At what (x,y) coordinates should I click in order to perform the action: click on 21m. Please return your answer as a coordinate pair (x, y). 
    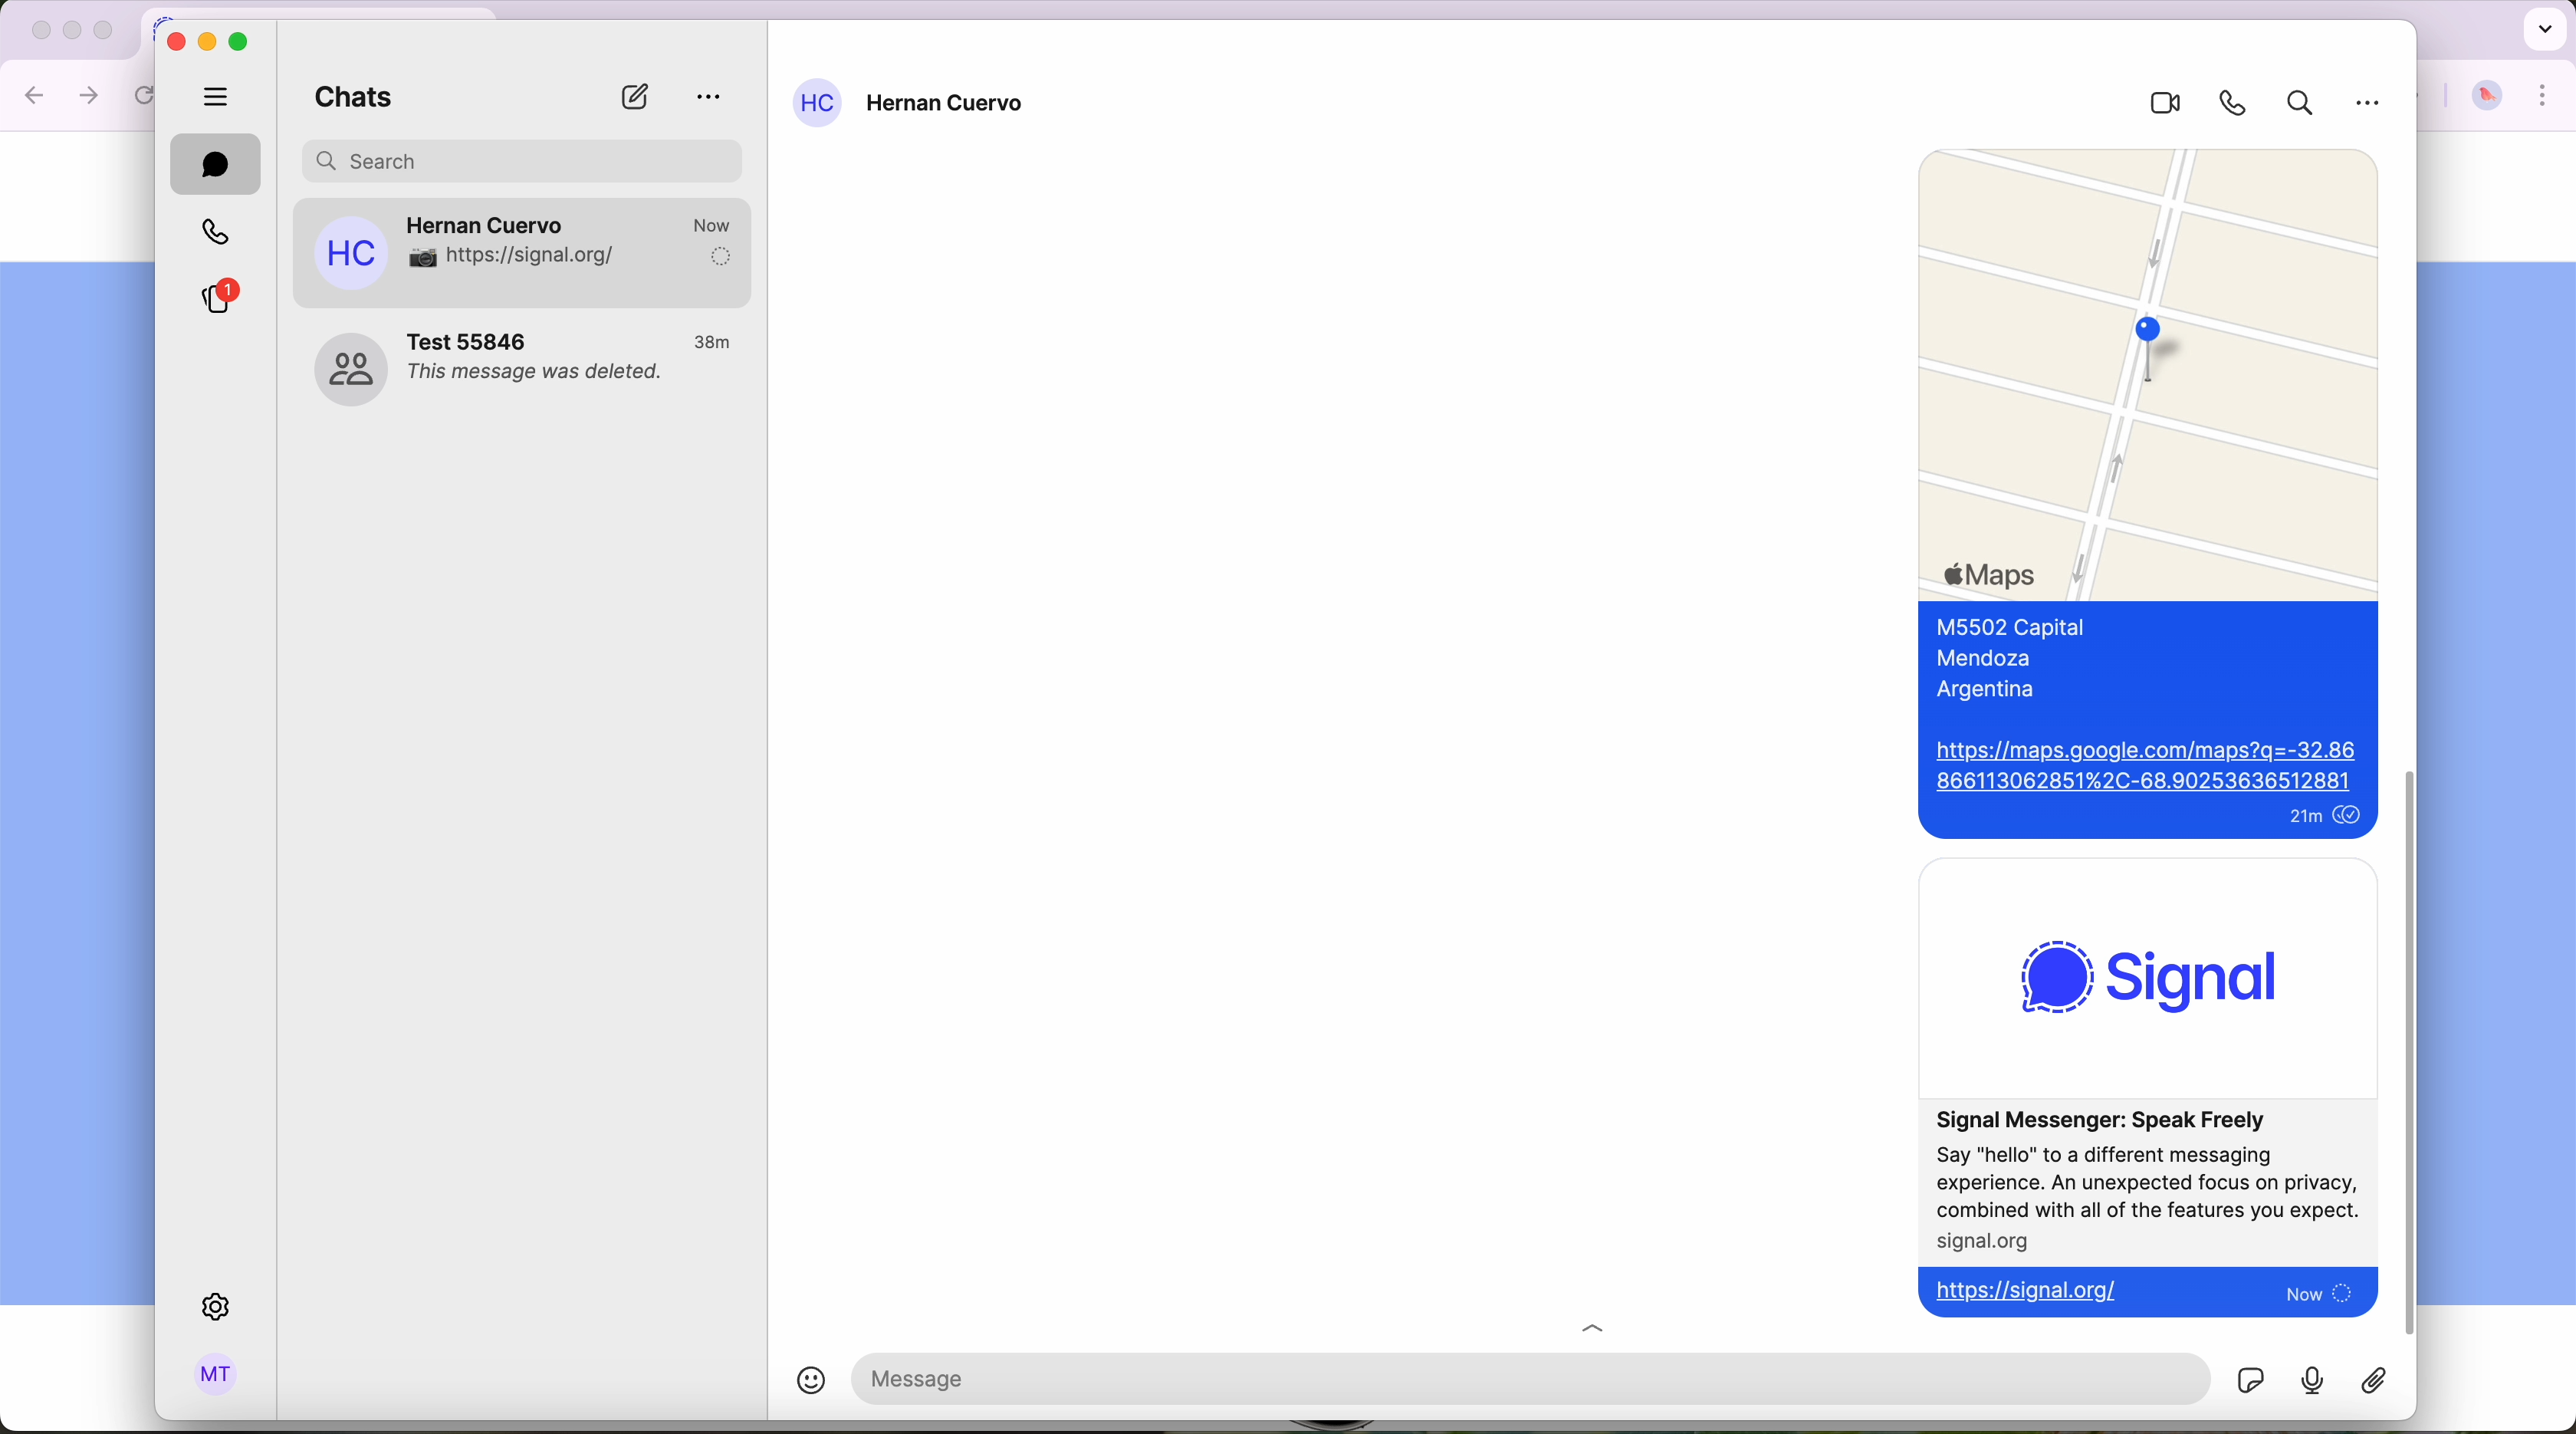
    Looking at the image, I should click on (2296, 817).